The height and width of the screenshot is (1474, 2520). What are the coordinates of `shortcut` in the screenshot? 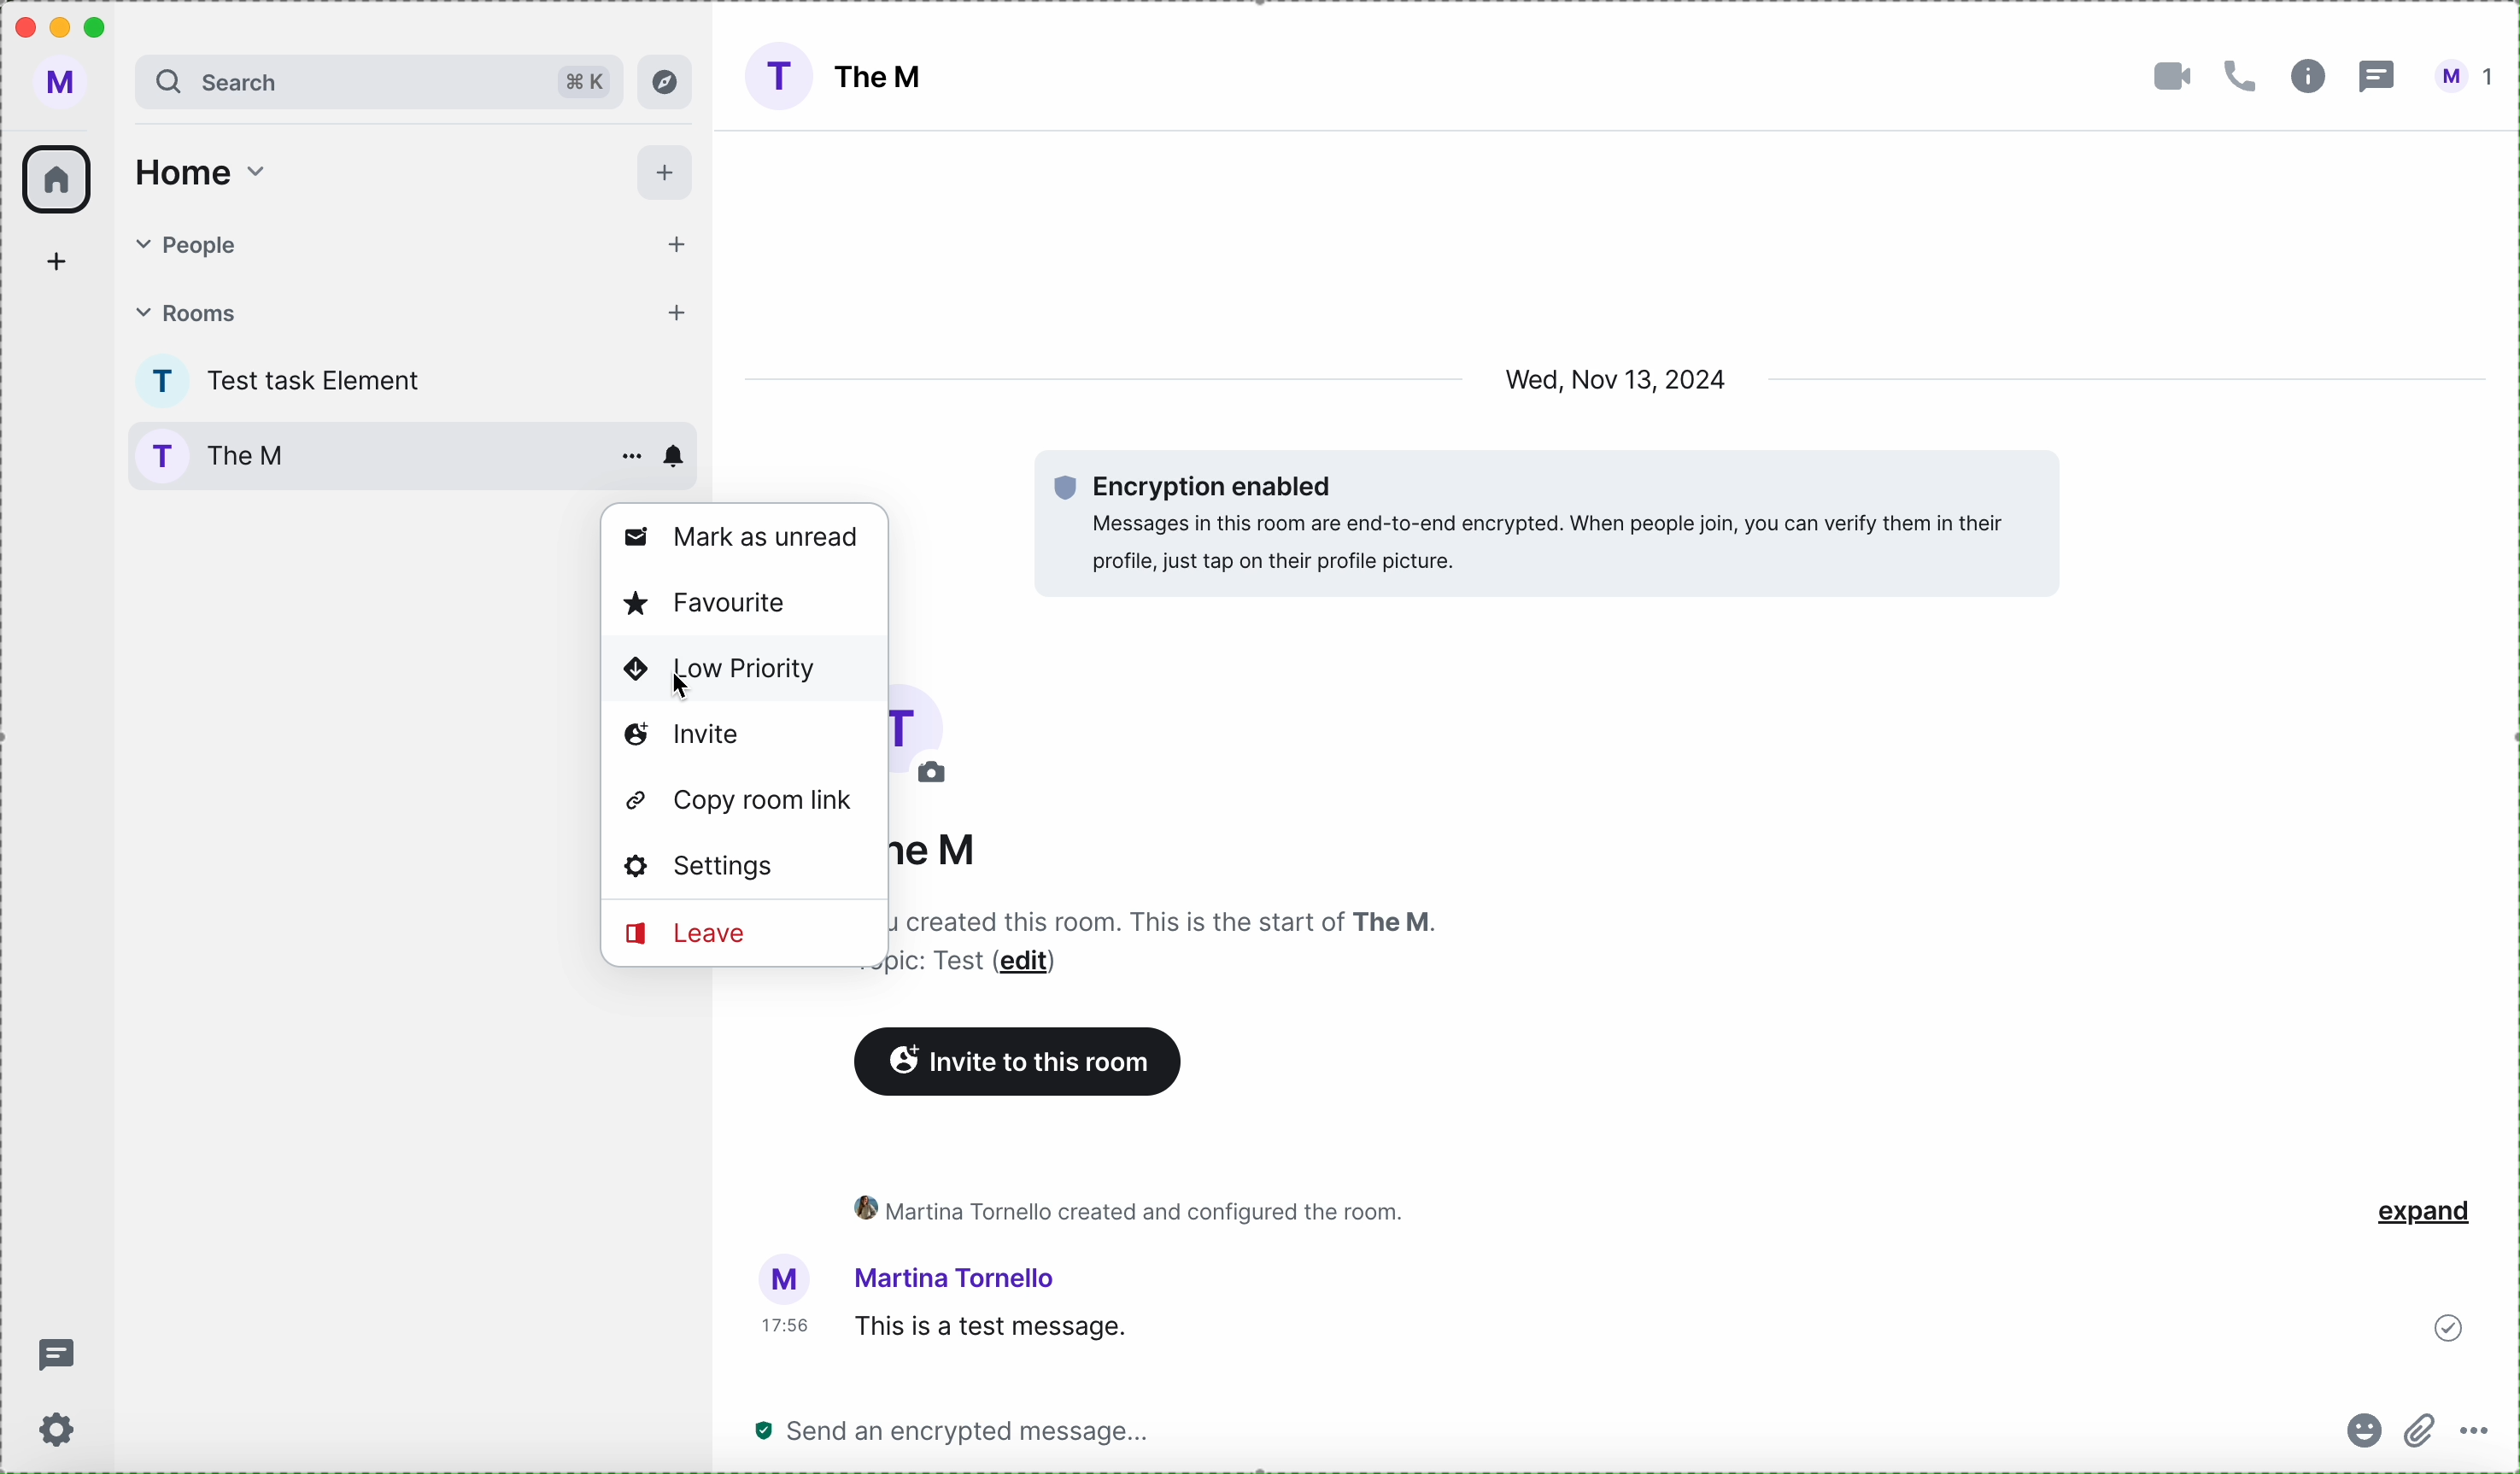 It's located at (585, 84).